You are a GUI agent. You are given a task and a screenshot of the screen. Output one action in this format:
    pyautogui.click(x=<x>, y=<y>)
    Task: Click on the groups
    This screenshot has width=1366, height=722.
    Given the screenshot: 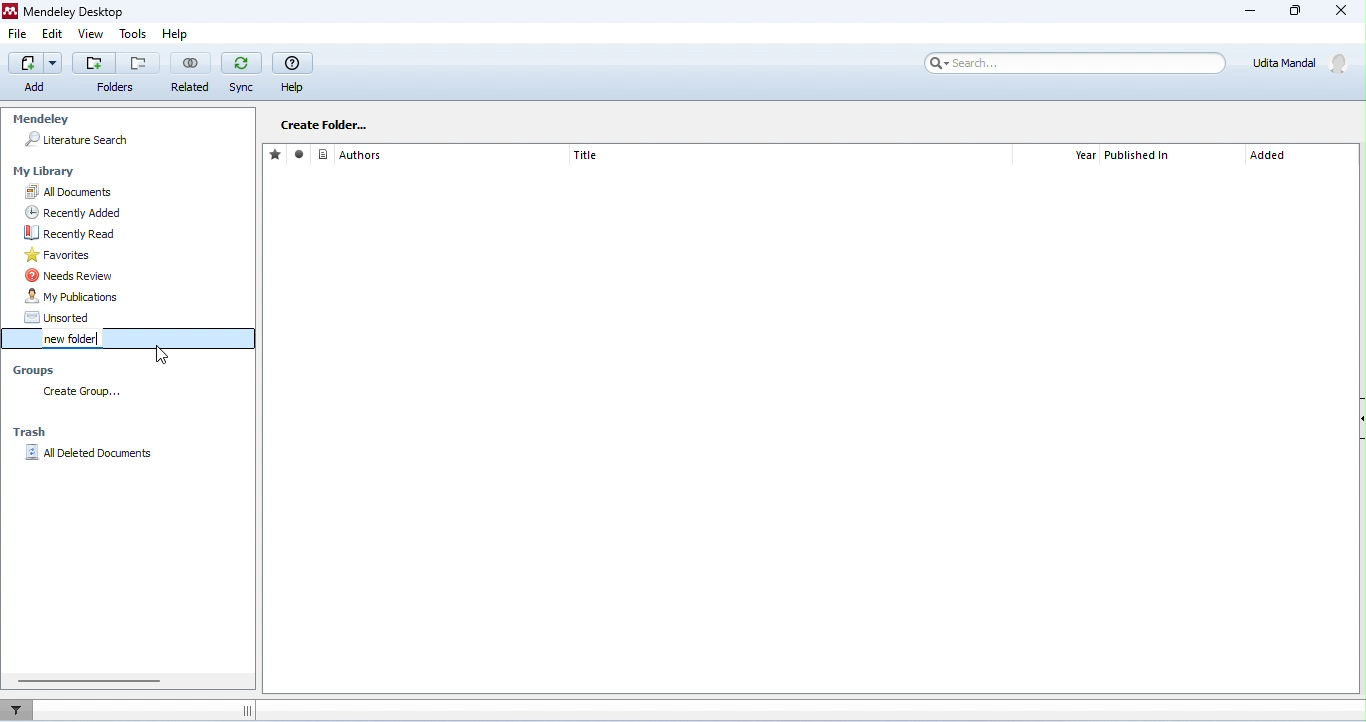 What is the action you would take?
    pyautogui.click(x=38, y=372)
    